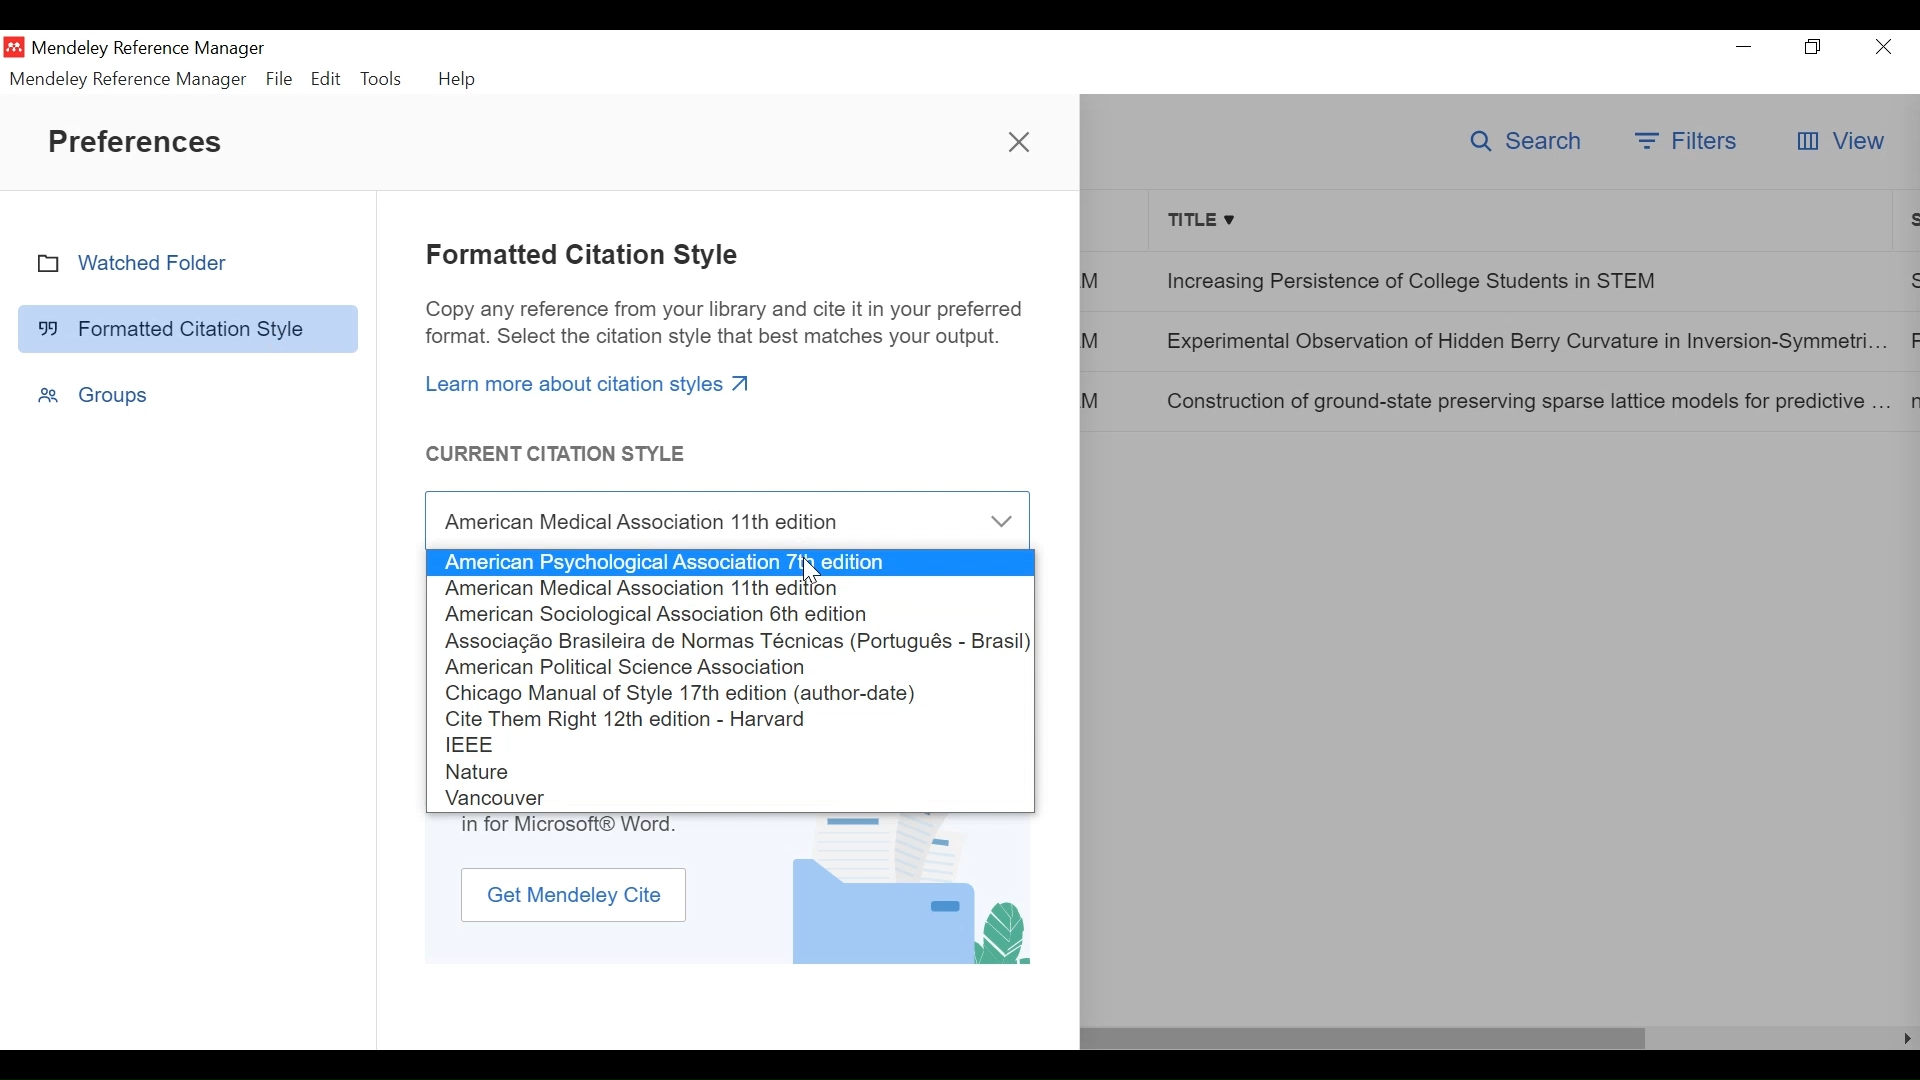 This screenshot has width=1920, height=1080. Describe the element at coordinates (589, 383) in the screenshot. I see `Learn more about citation styles` at that location.